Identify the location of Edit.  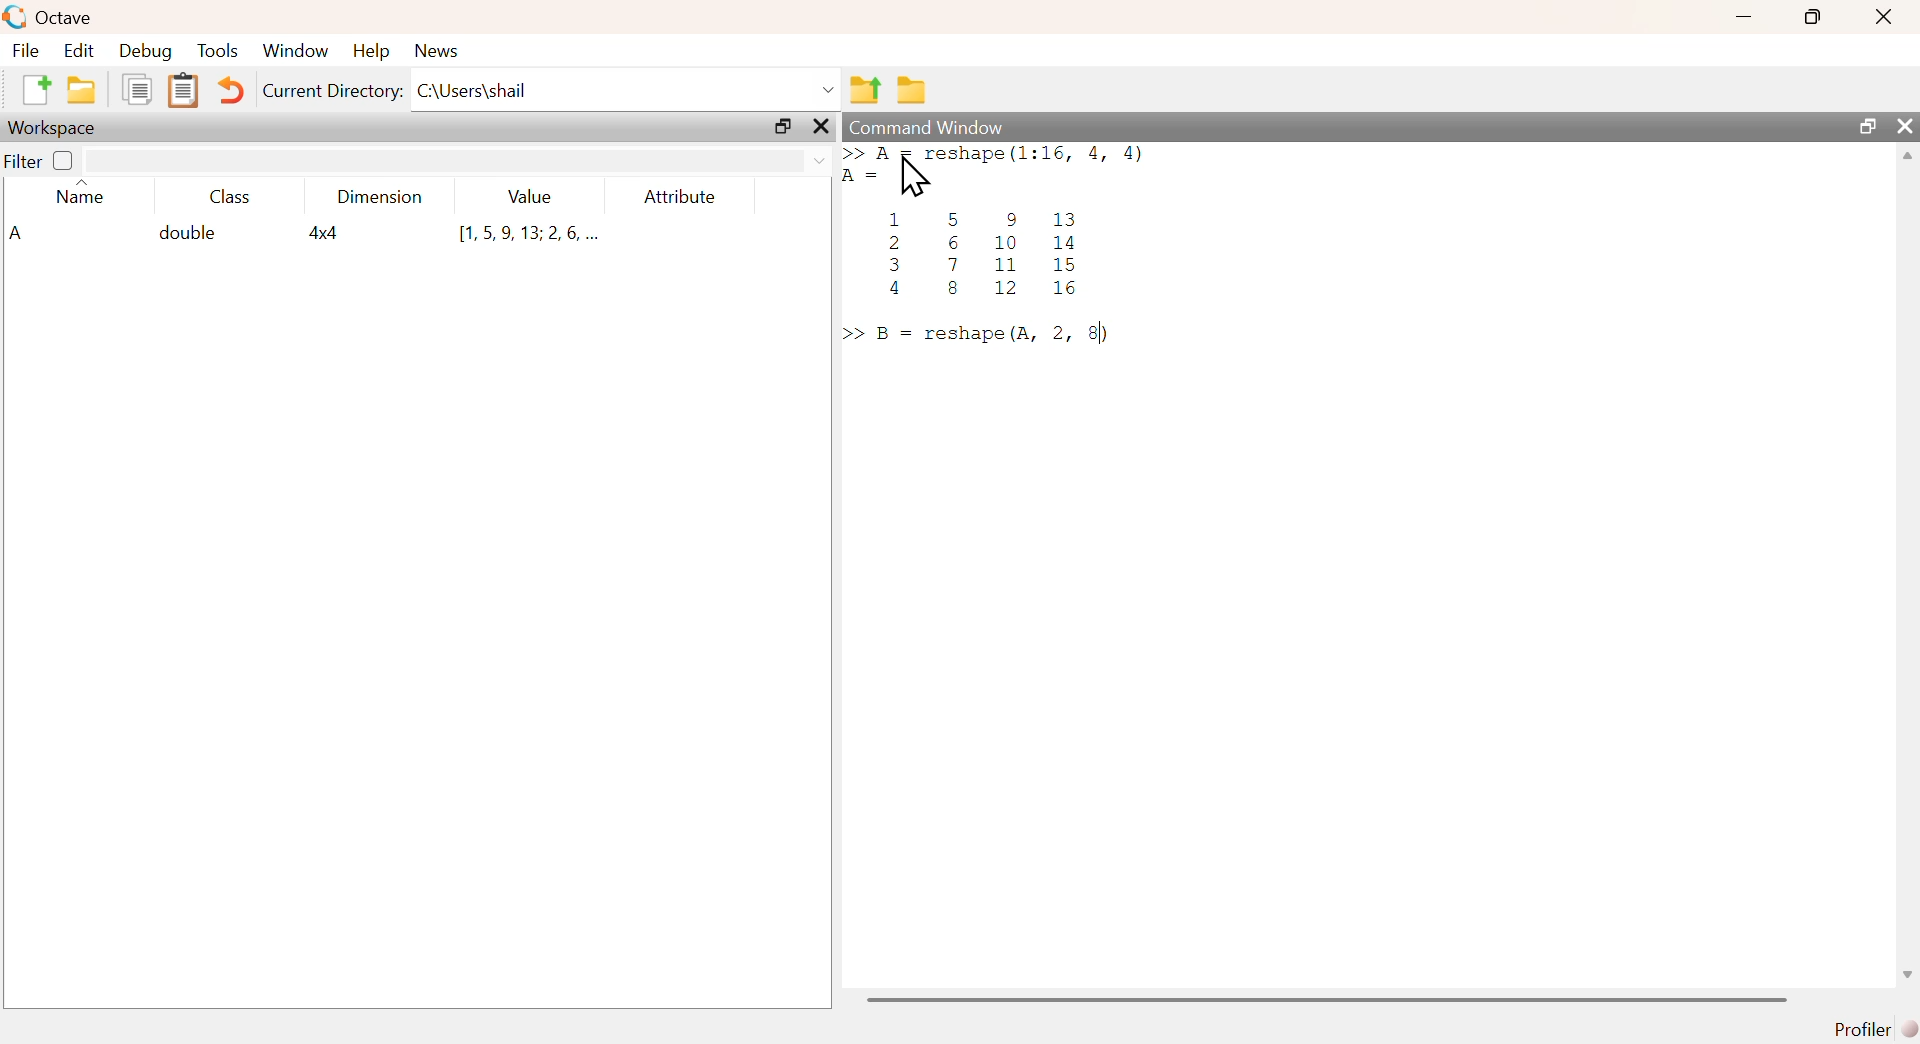
(81, 50).